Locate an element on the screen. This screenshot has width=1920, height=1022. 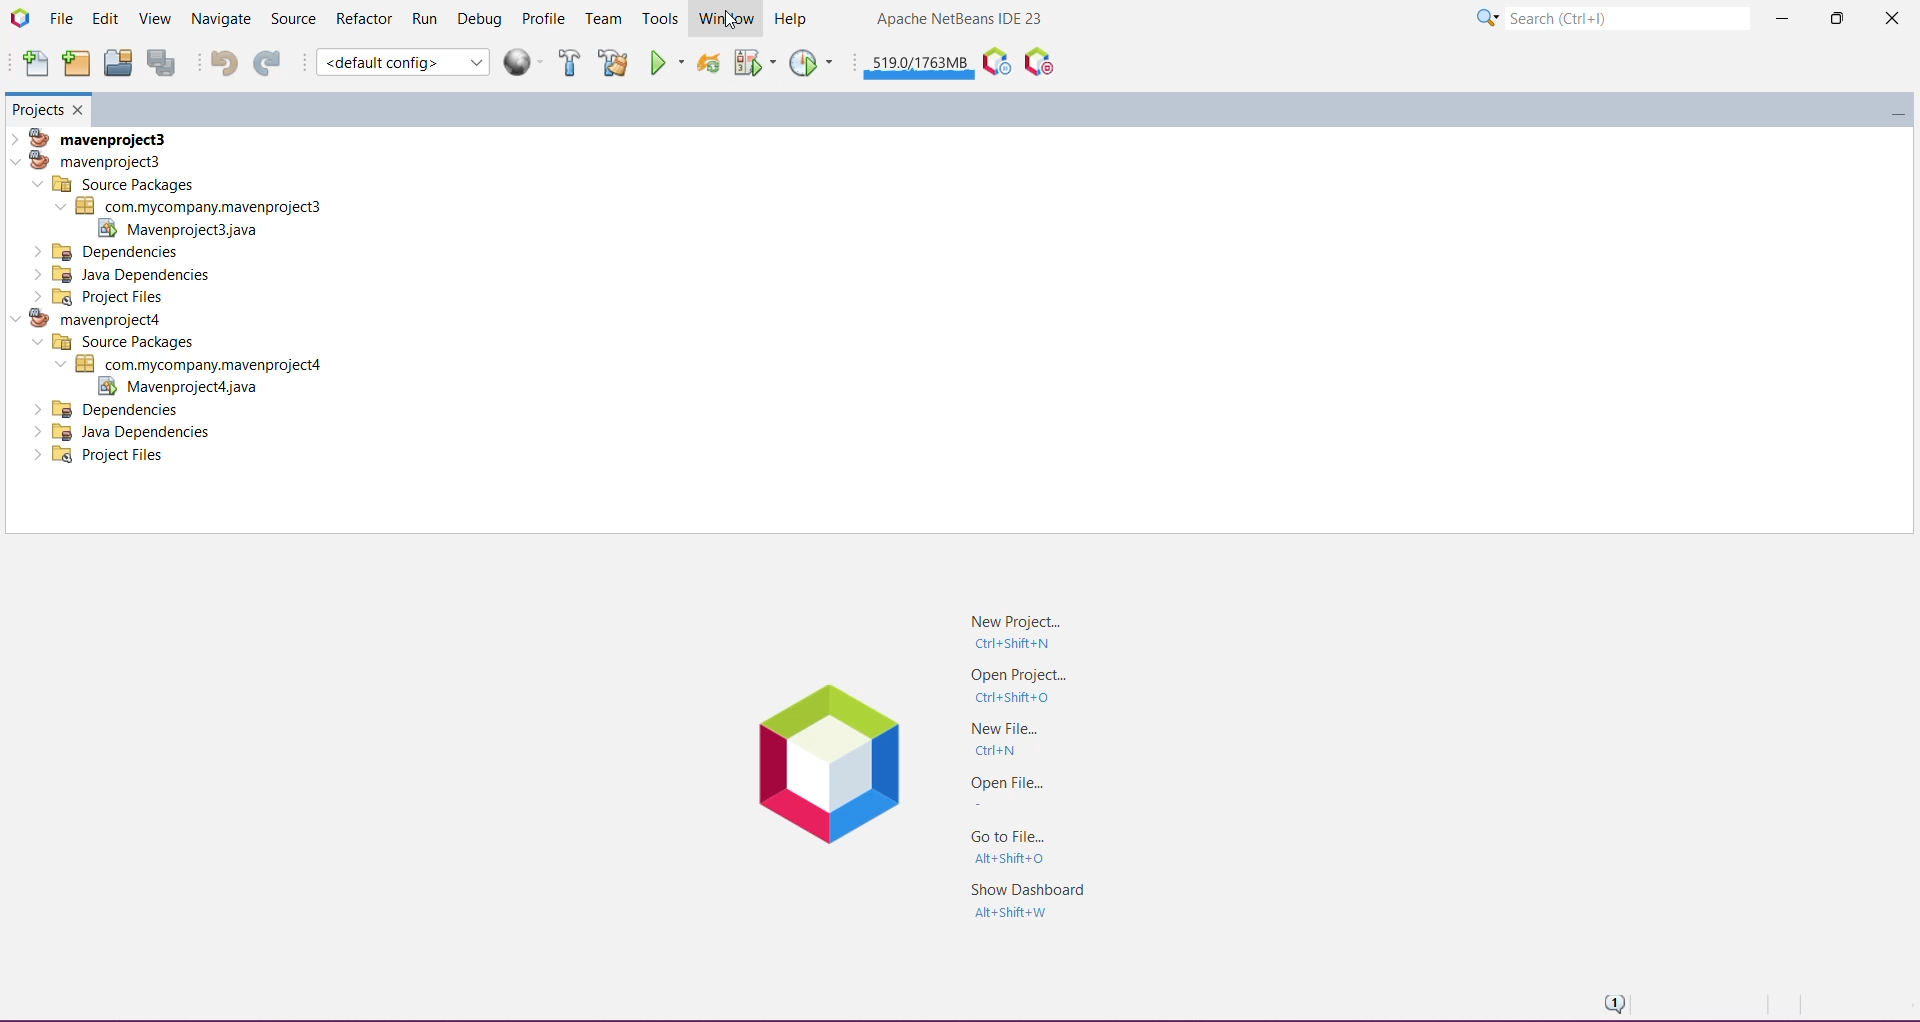
Dependencies is located at coordinates (109, 251).